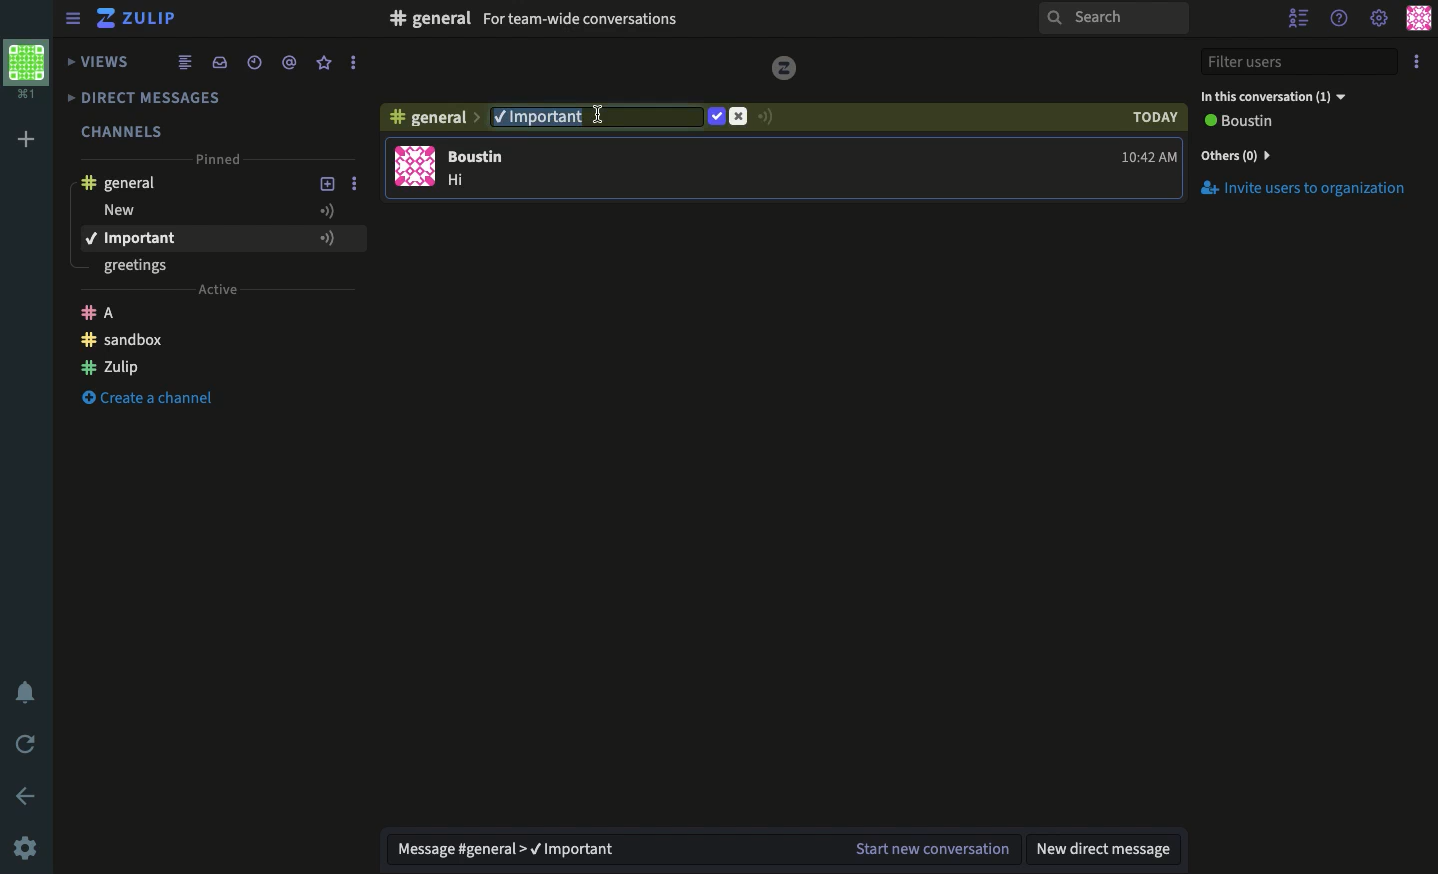 Image resolution: width=1438 pixels, height=874 pixels. I want to click on In this conversation, so click(1275, 95).